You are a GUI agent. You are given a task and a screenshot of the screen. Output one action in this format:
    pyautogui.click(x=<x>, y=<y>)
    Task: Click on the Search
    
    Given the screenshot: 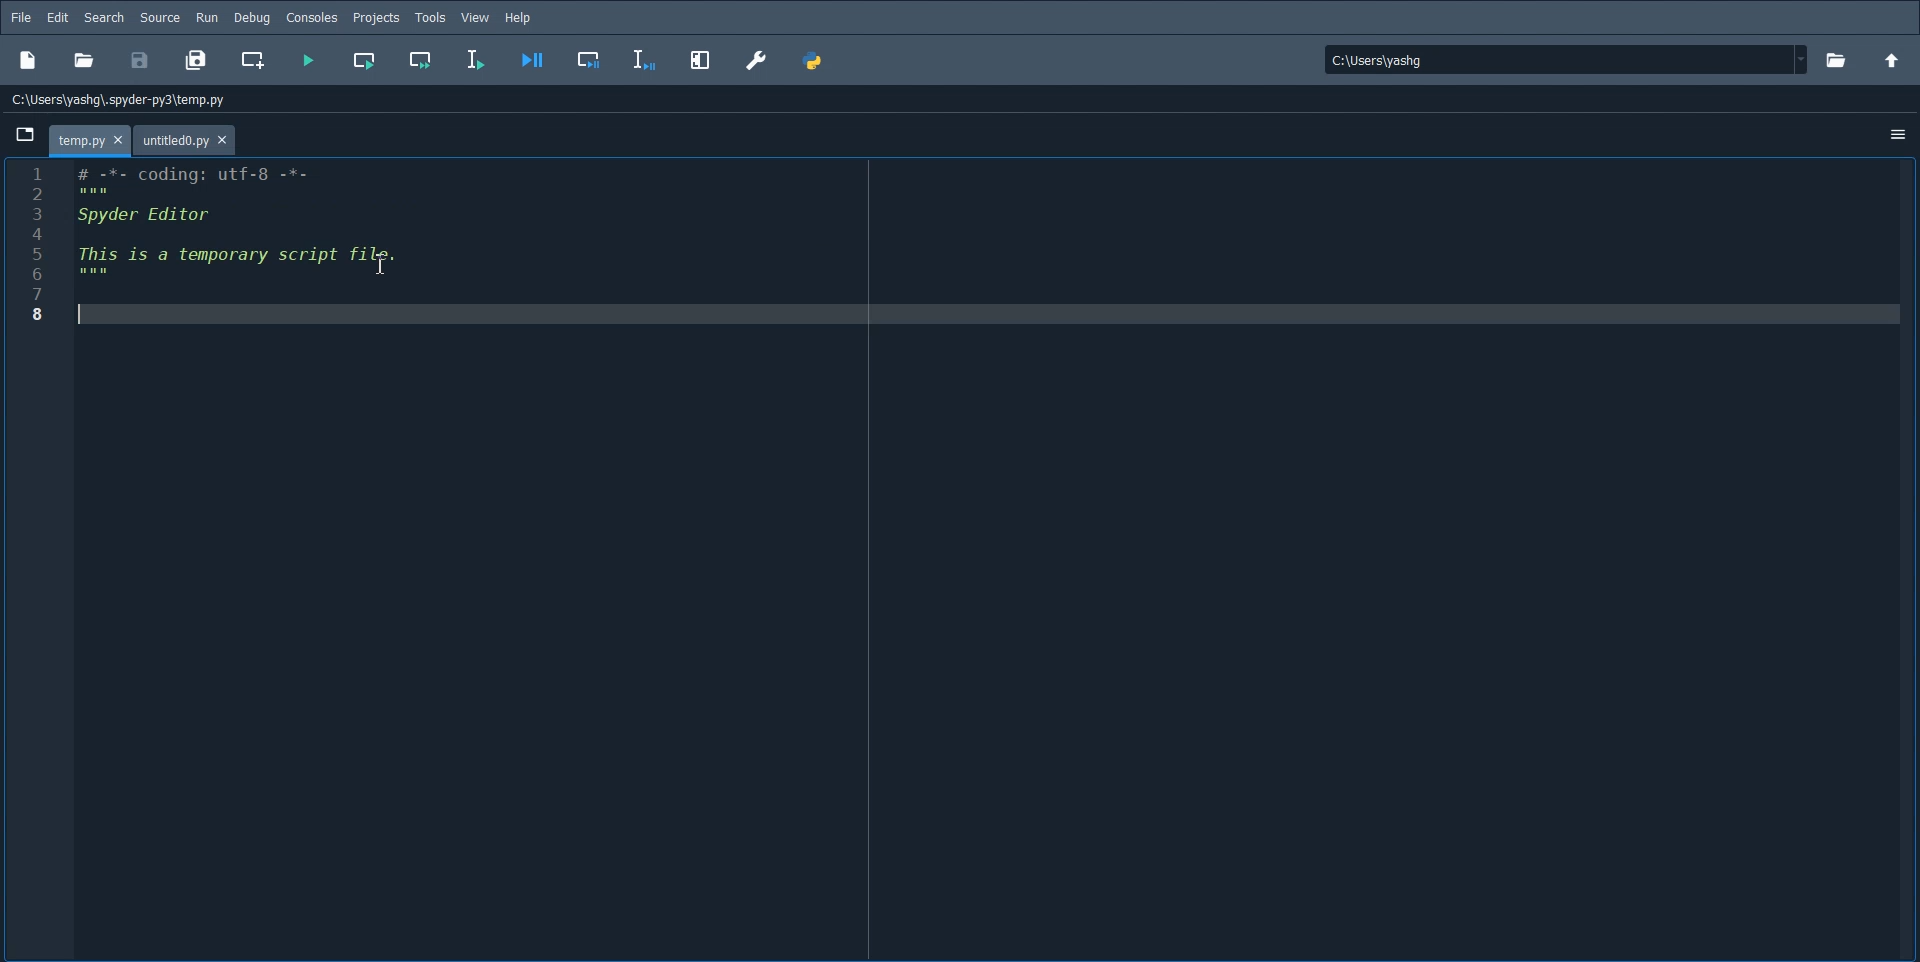 What is the action you would take?
    pyautogui.click(x=106, y=17)
    